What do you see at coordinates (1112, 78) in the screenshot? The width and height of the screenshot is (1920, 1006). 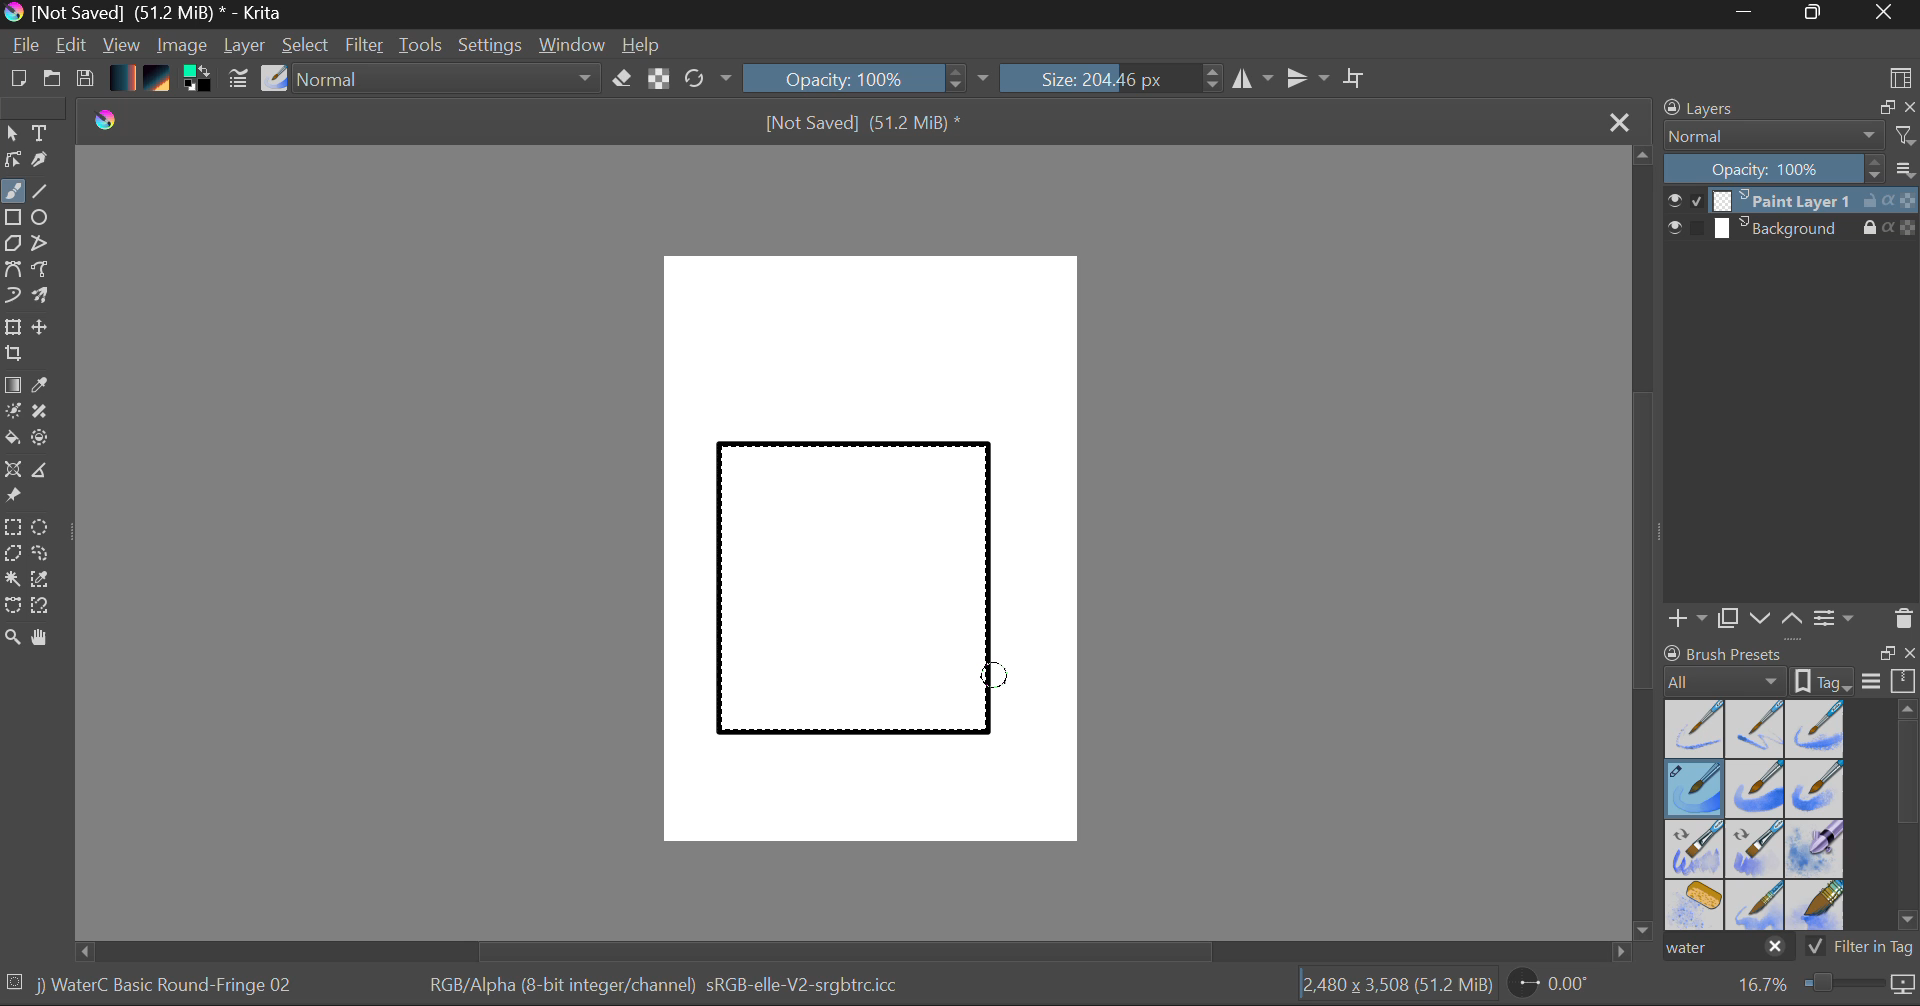 I see `Brush Size` at bounding box center [1112, 78].